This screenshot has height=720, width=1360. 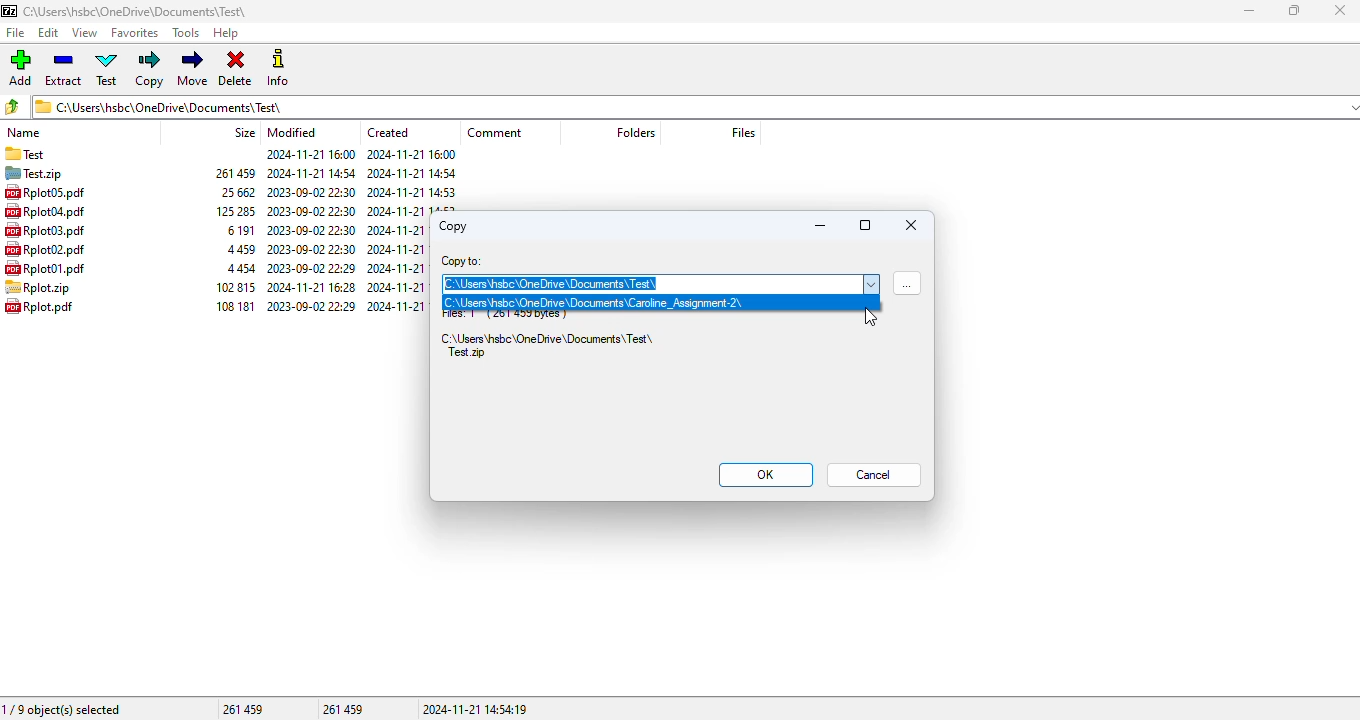 I want to click on 2024-11-21 14:54:19, so click(x=475, y=709).